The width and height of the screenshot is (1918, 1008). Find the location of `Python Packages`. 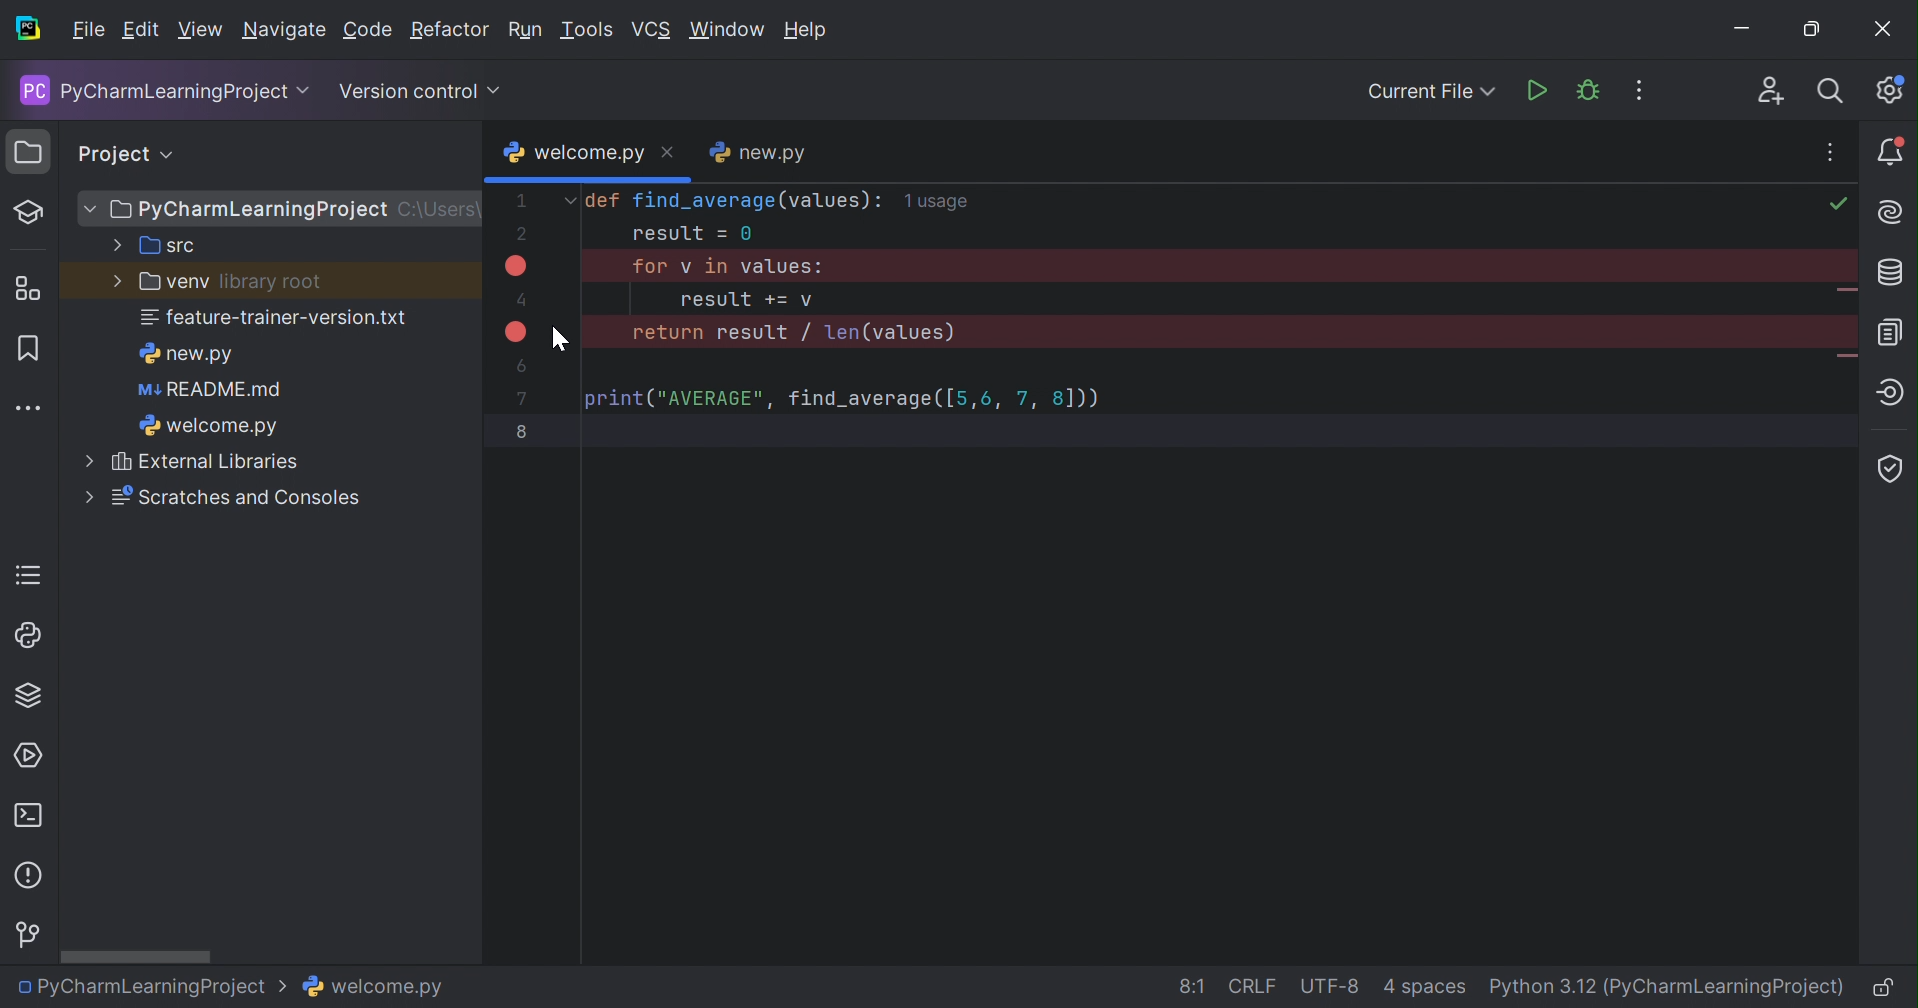

Python Packages is located at coordinates (33, 695).